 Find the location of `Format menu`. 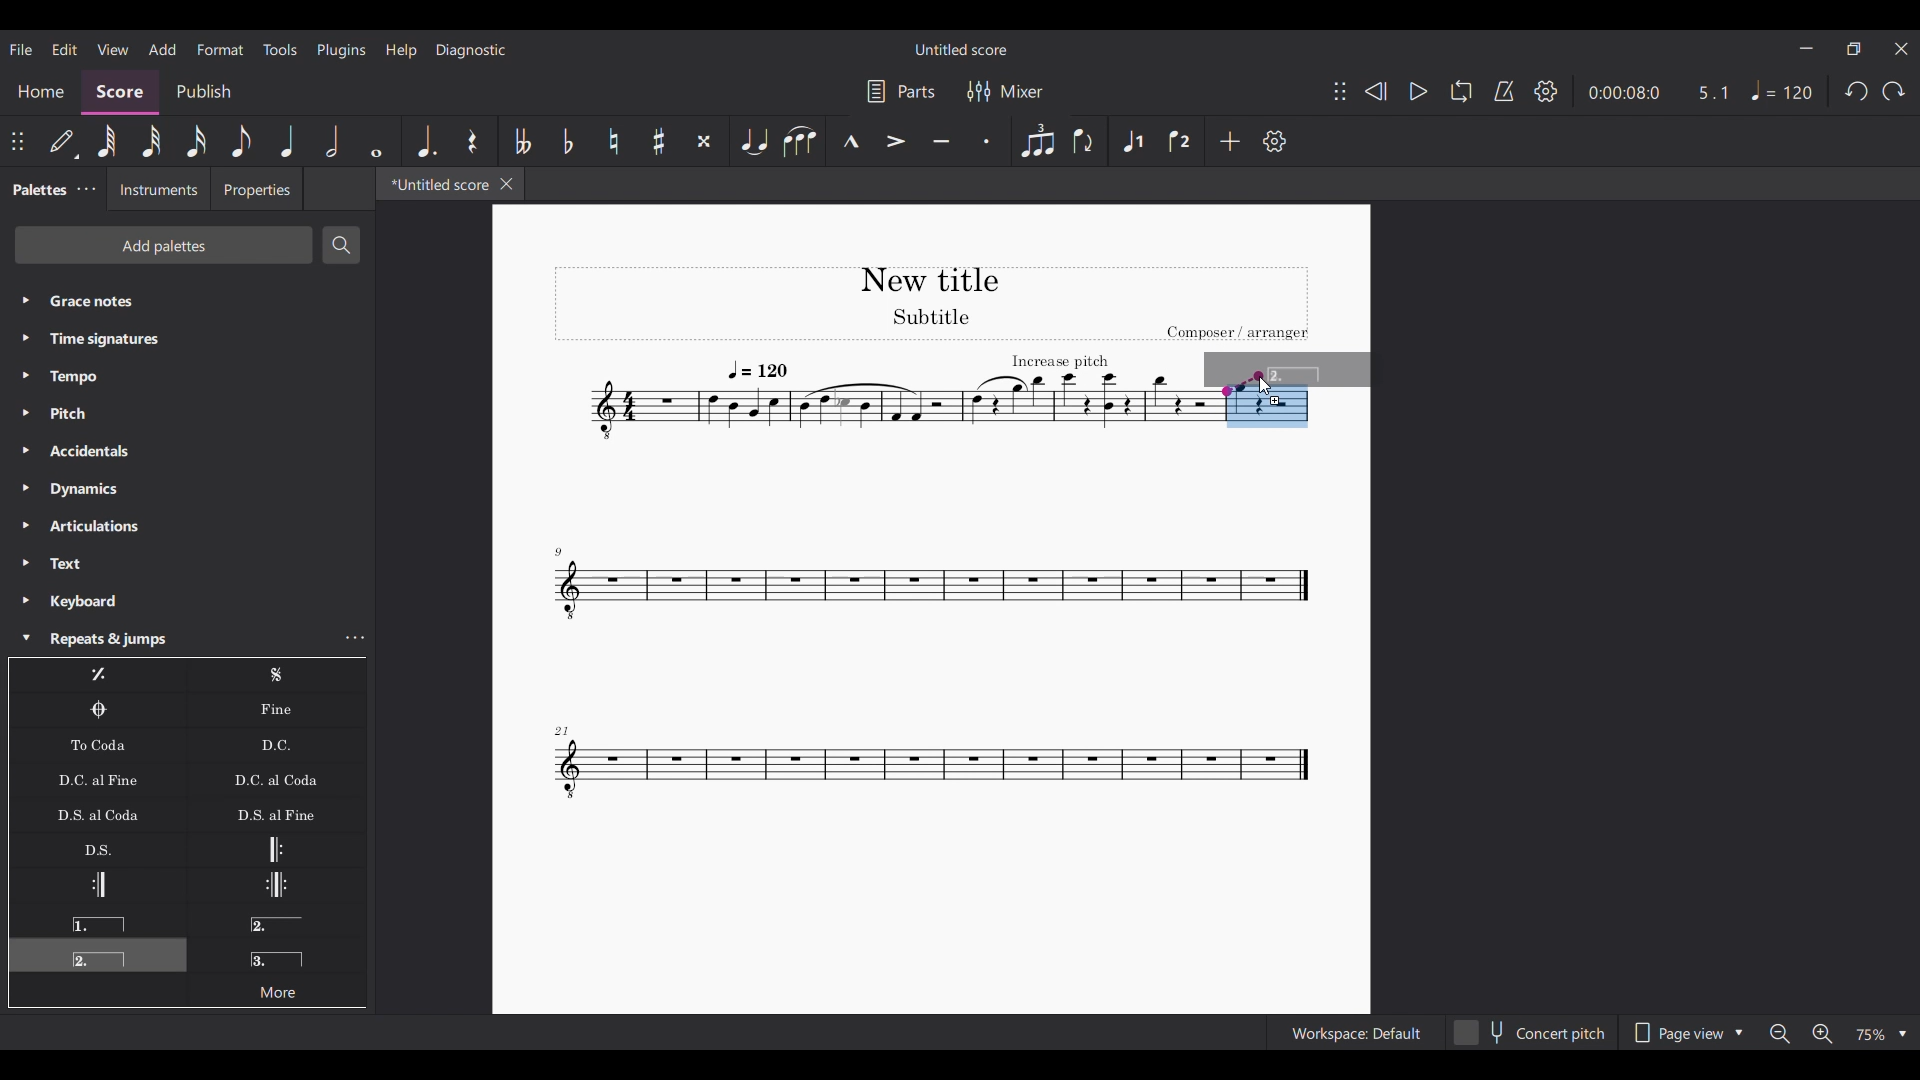

Format menu is located at coordinates (220, 50).